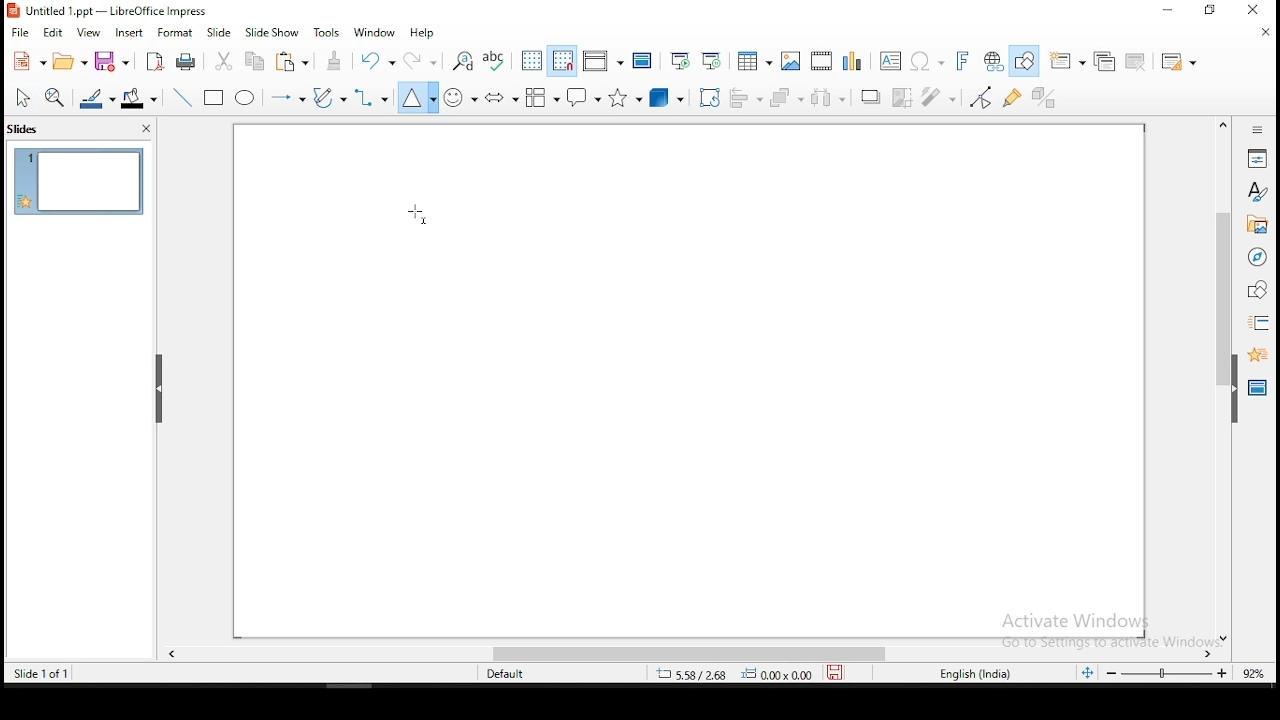 This screenshot has width=1280, height=720. Describe the element at coordinates (643, 61) in the screenshot. I see `master slide` at that location.